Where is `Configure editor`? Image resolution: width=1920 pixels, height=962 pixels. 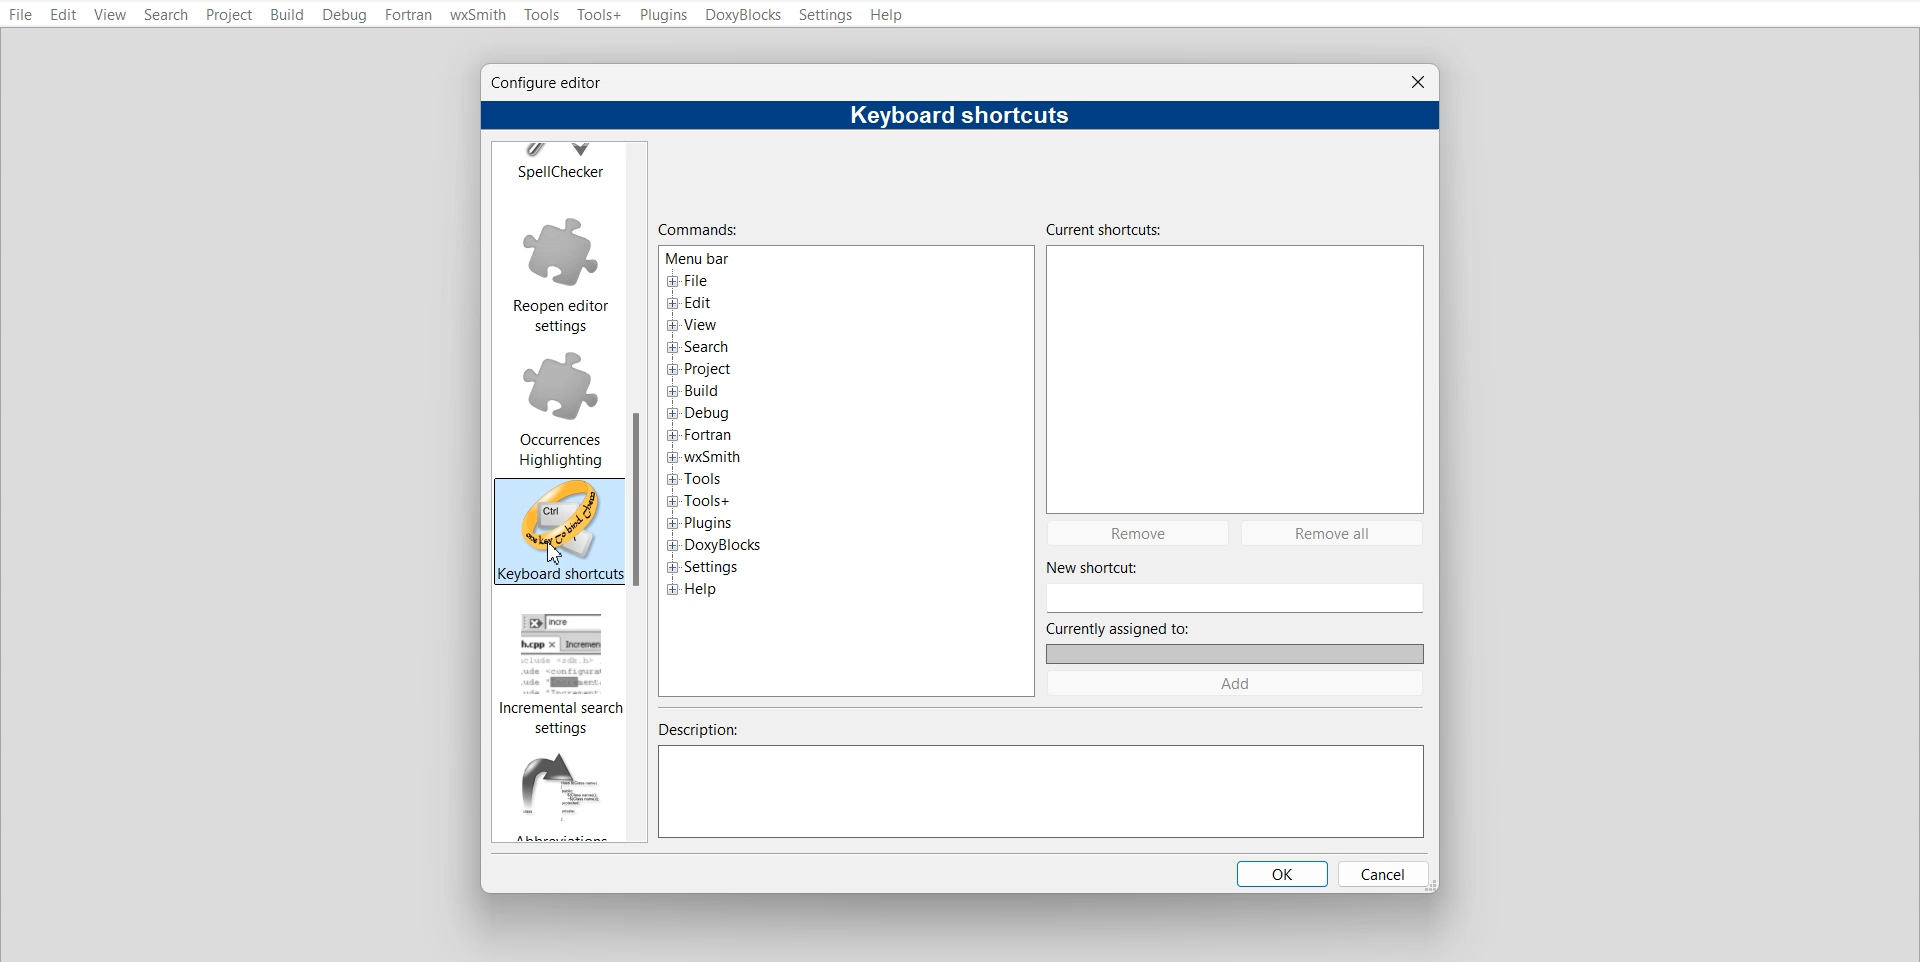 Configure editor is located at coordinates (555, 83).